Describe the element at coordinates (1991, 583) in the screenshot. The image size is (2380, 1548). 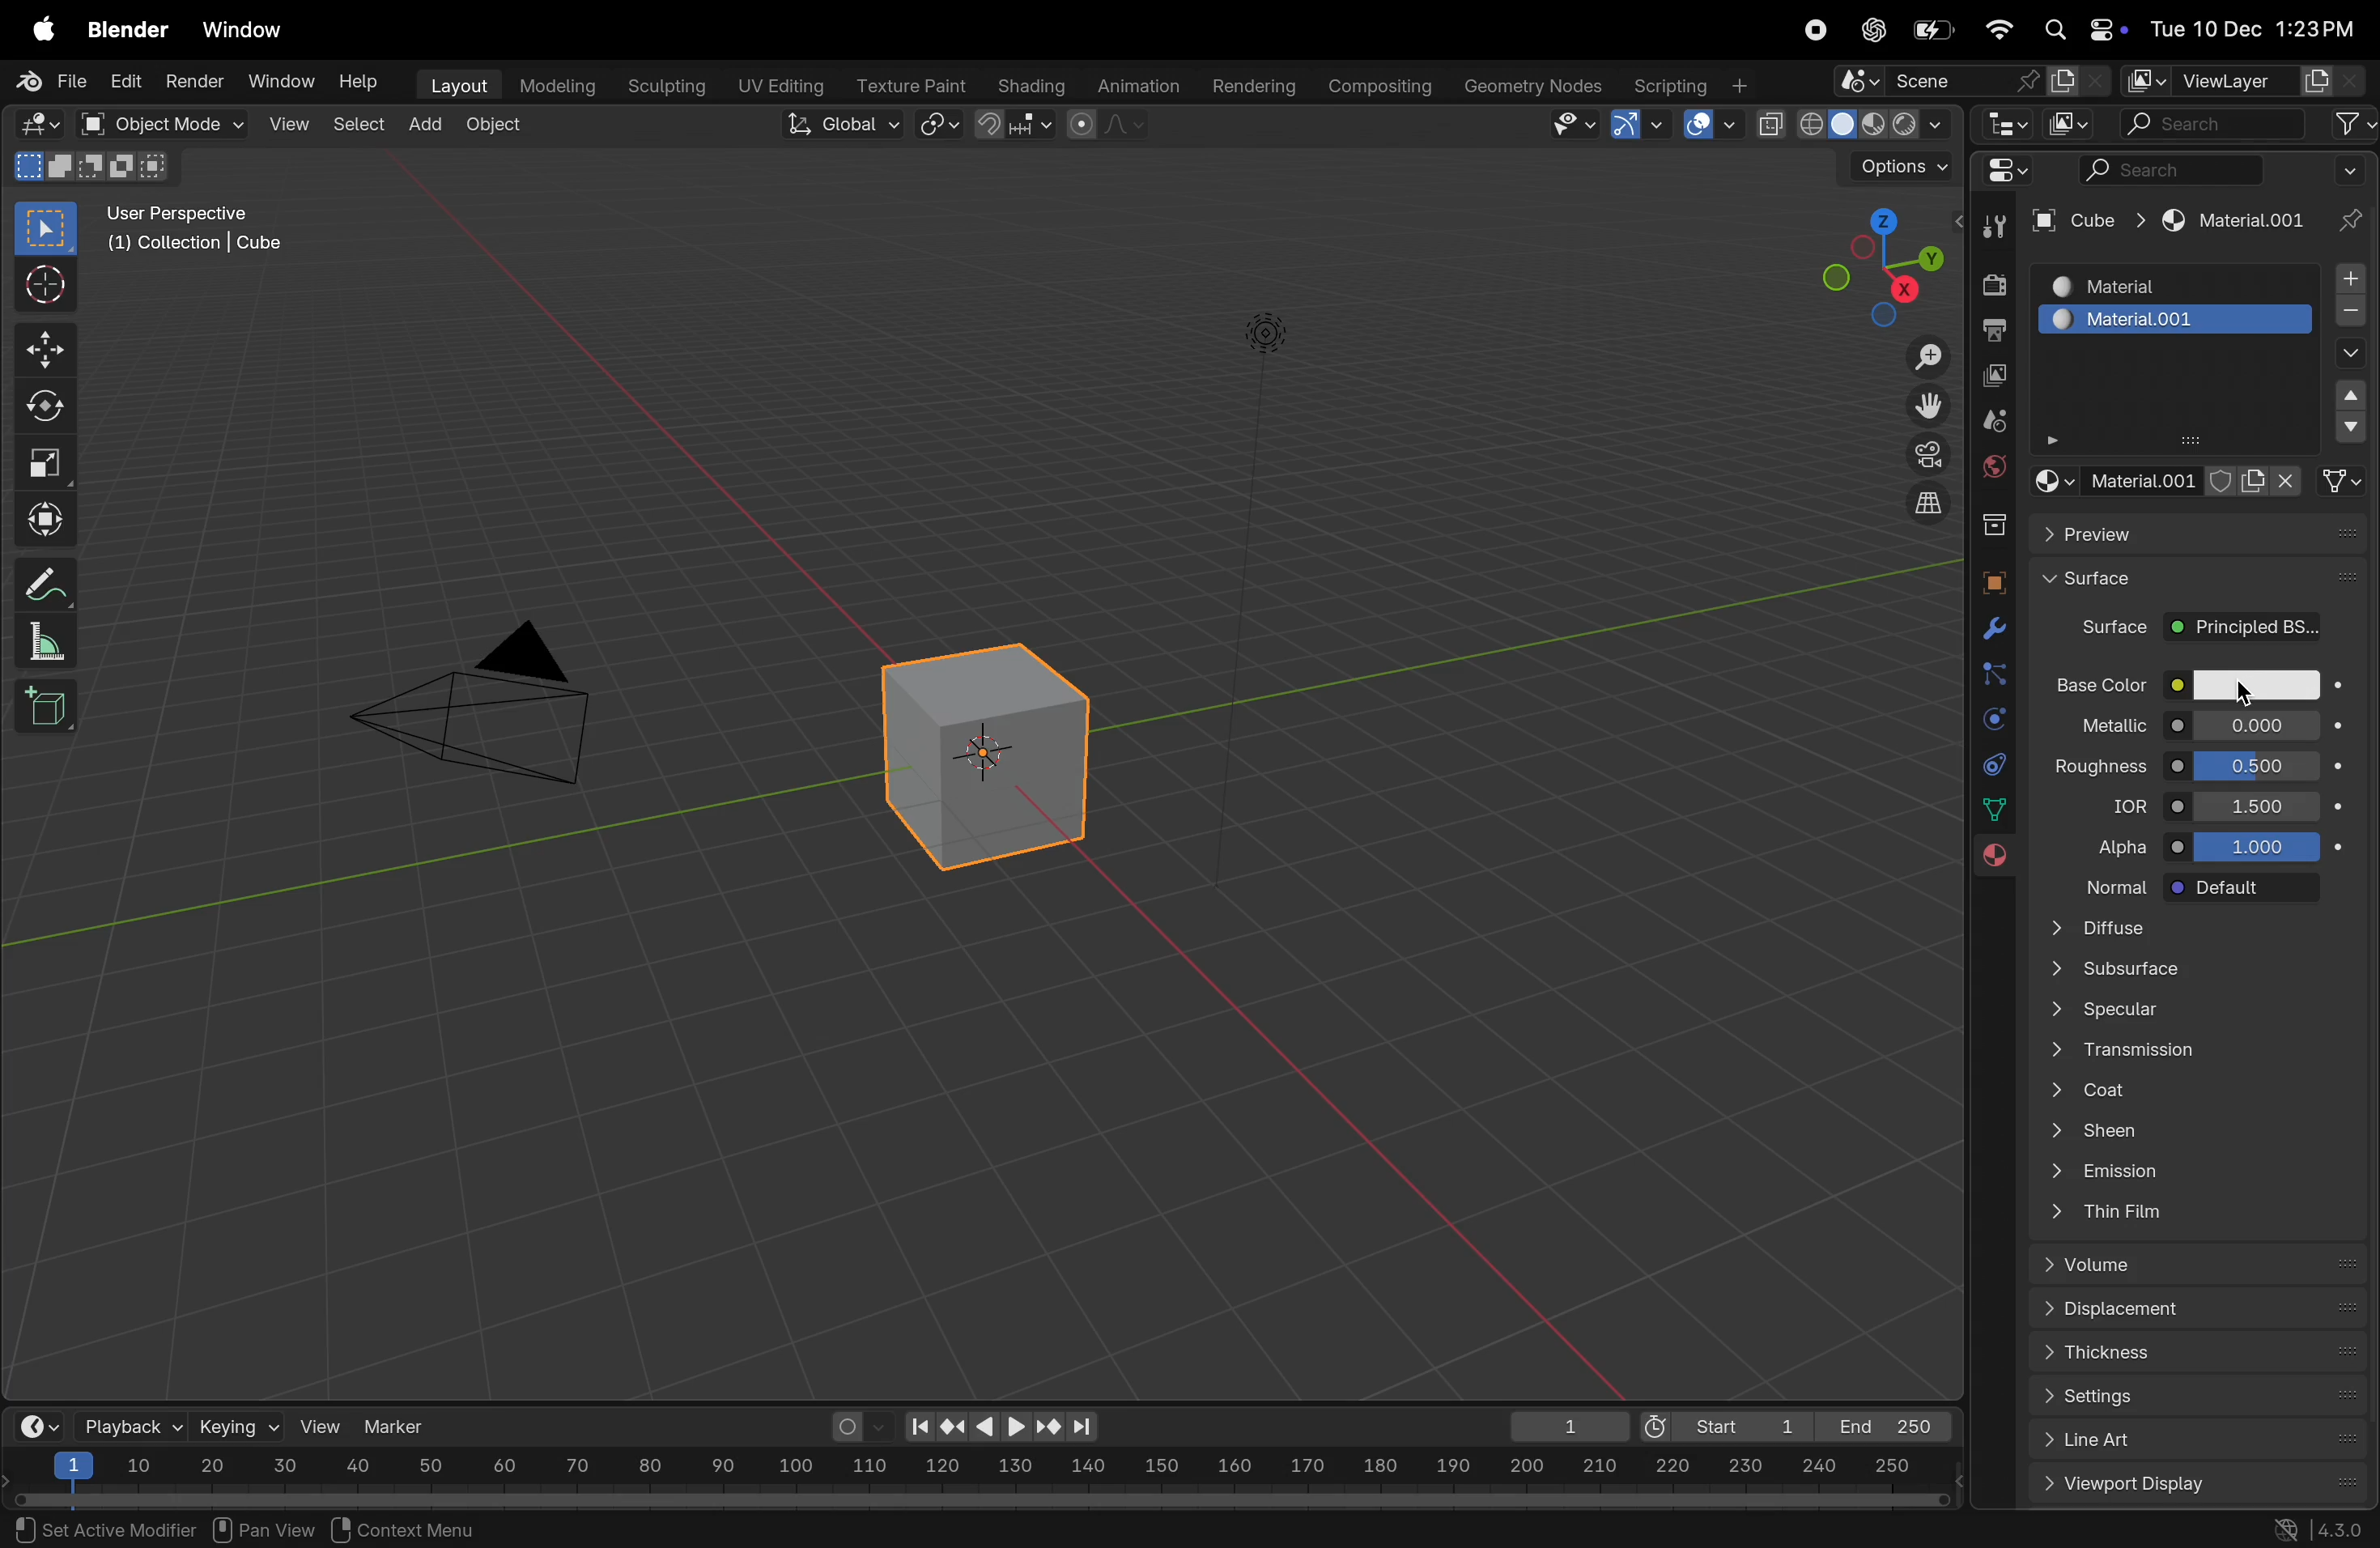
I see `object` at that location.